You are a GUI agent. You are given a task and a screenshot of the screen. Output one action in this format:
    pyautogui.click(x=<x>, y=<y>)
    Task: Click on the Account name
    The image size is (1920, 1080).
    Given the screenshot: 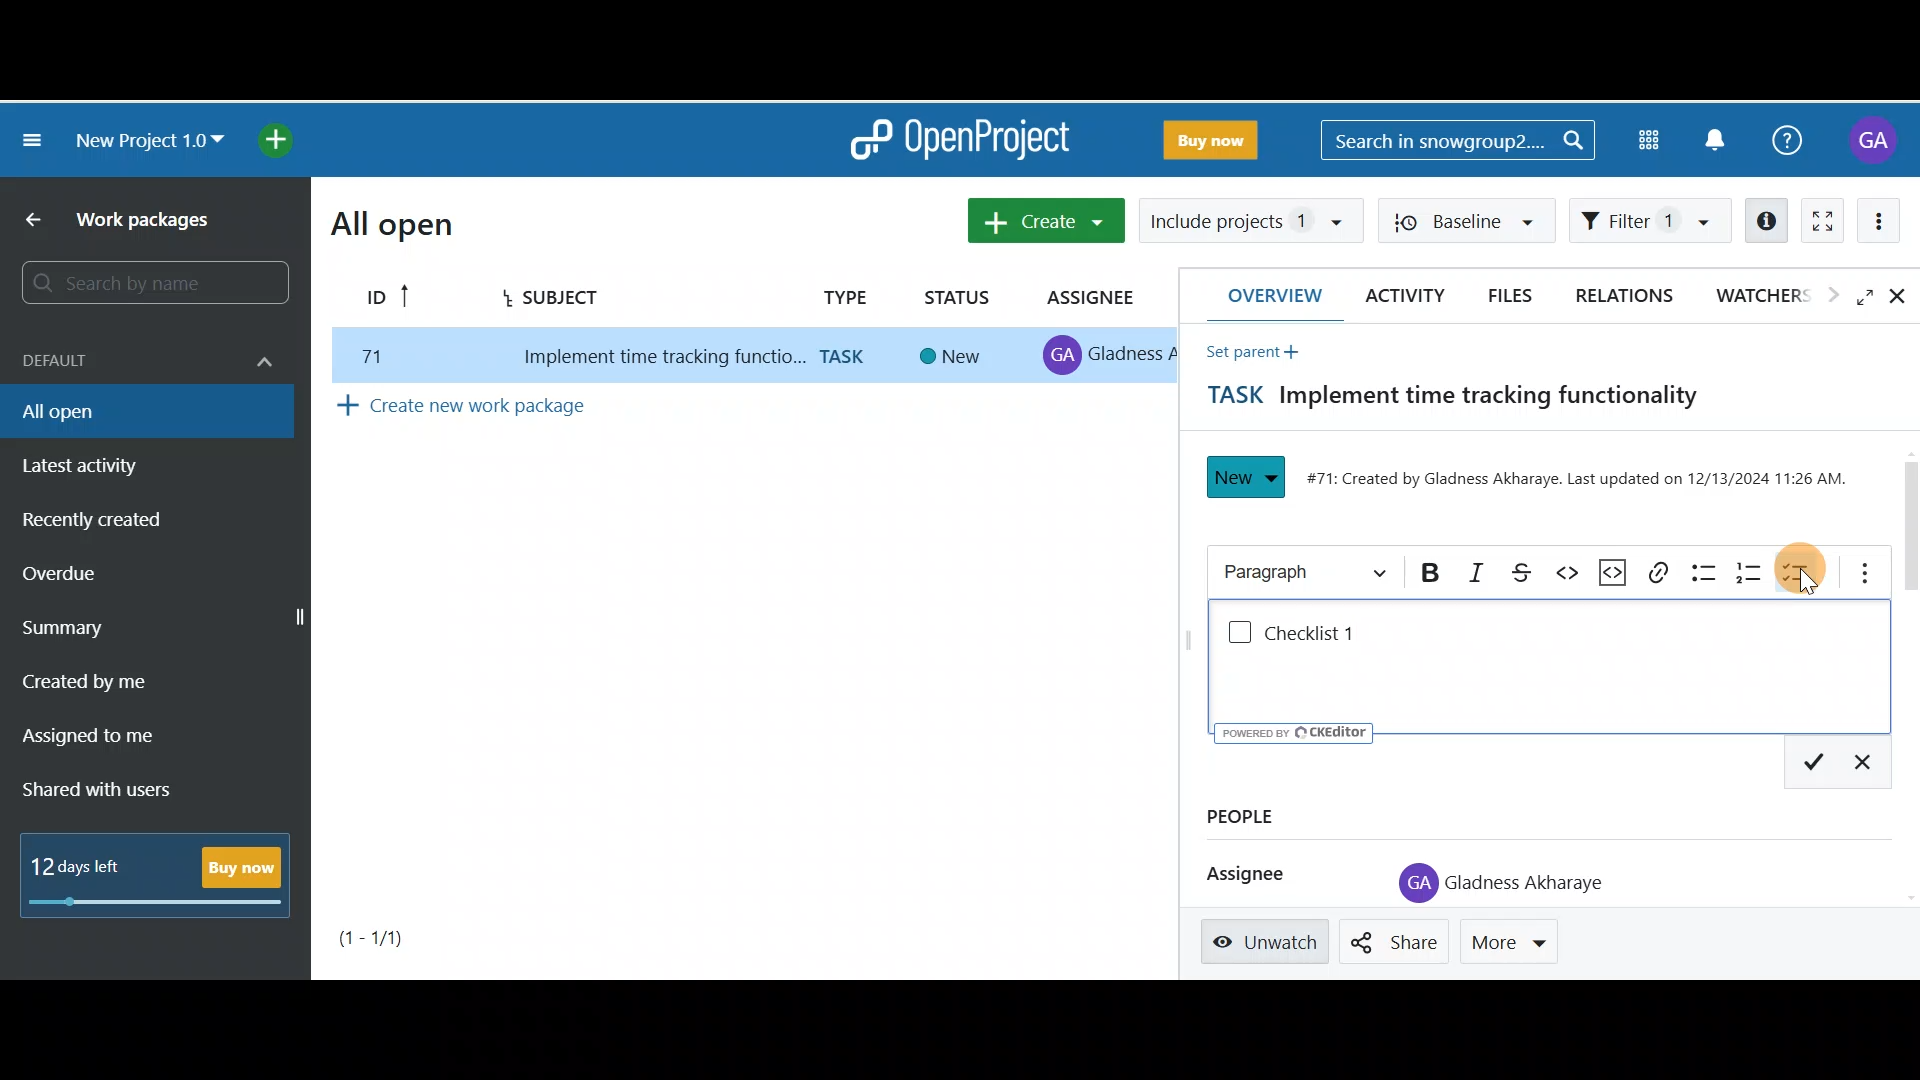 What is the action you would take?
    pyautogui.click(x=1873, y=142)
    